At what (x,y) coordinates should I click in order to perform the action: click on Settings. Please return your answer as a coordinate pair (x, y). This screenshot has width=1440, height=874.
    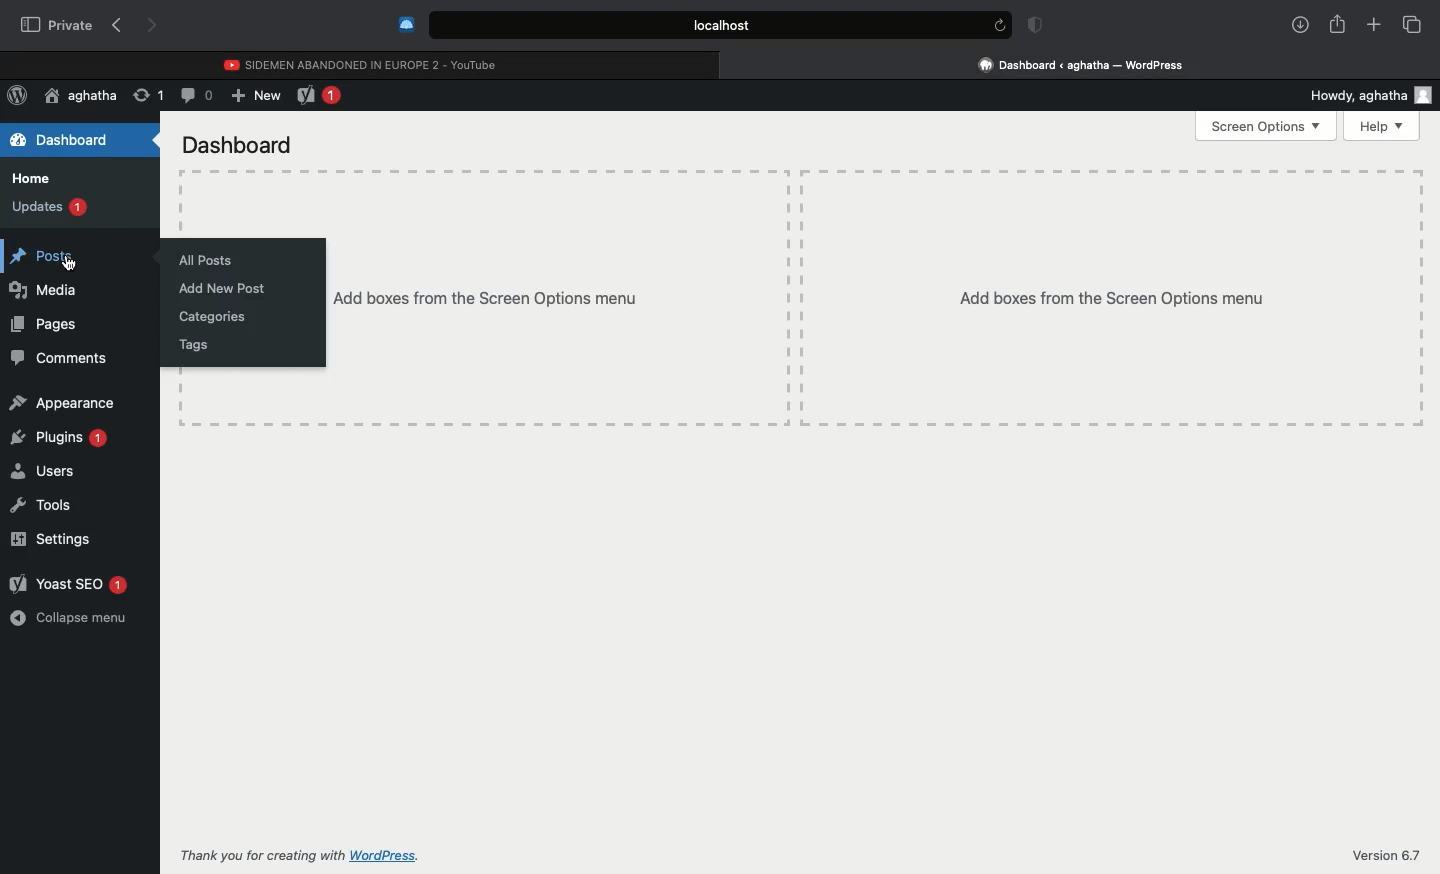
    Looking at the image, I should click on (52, 537).